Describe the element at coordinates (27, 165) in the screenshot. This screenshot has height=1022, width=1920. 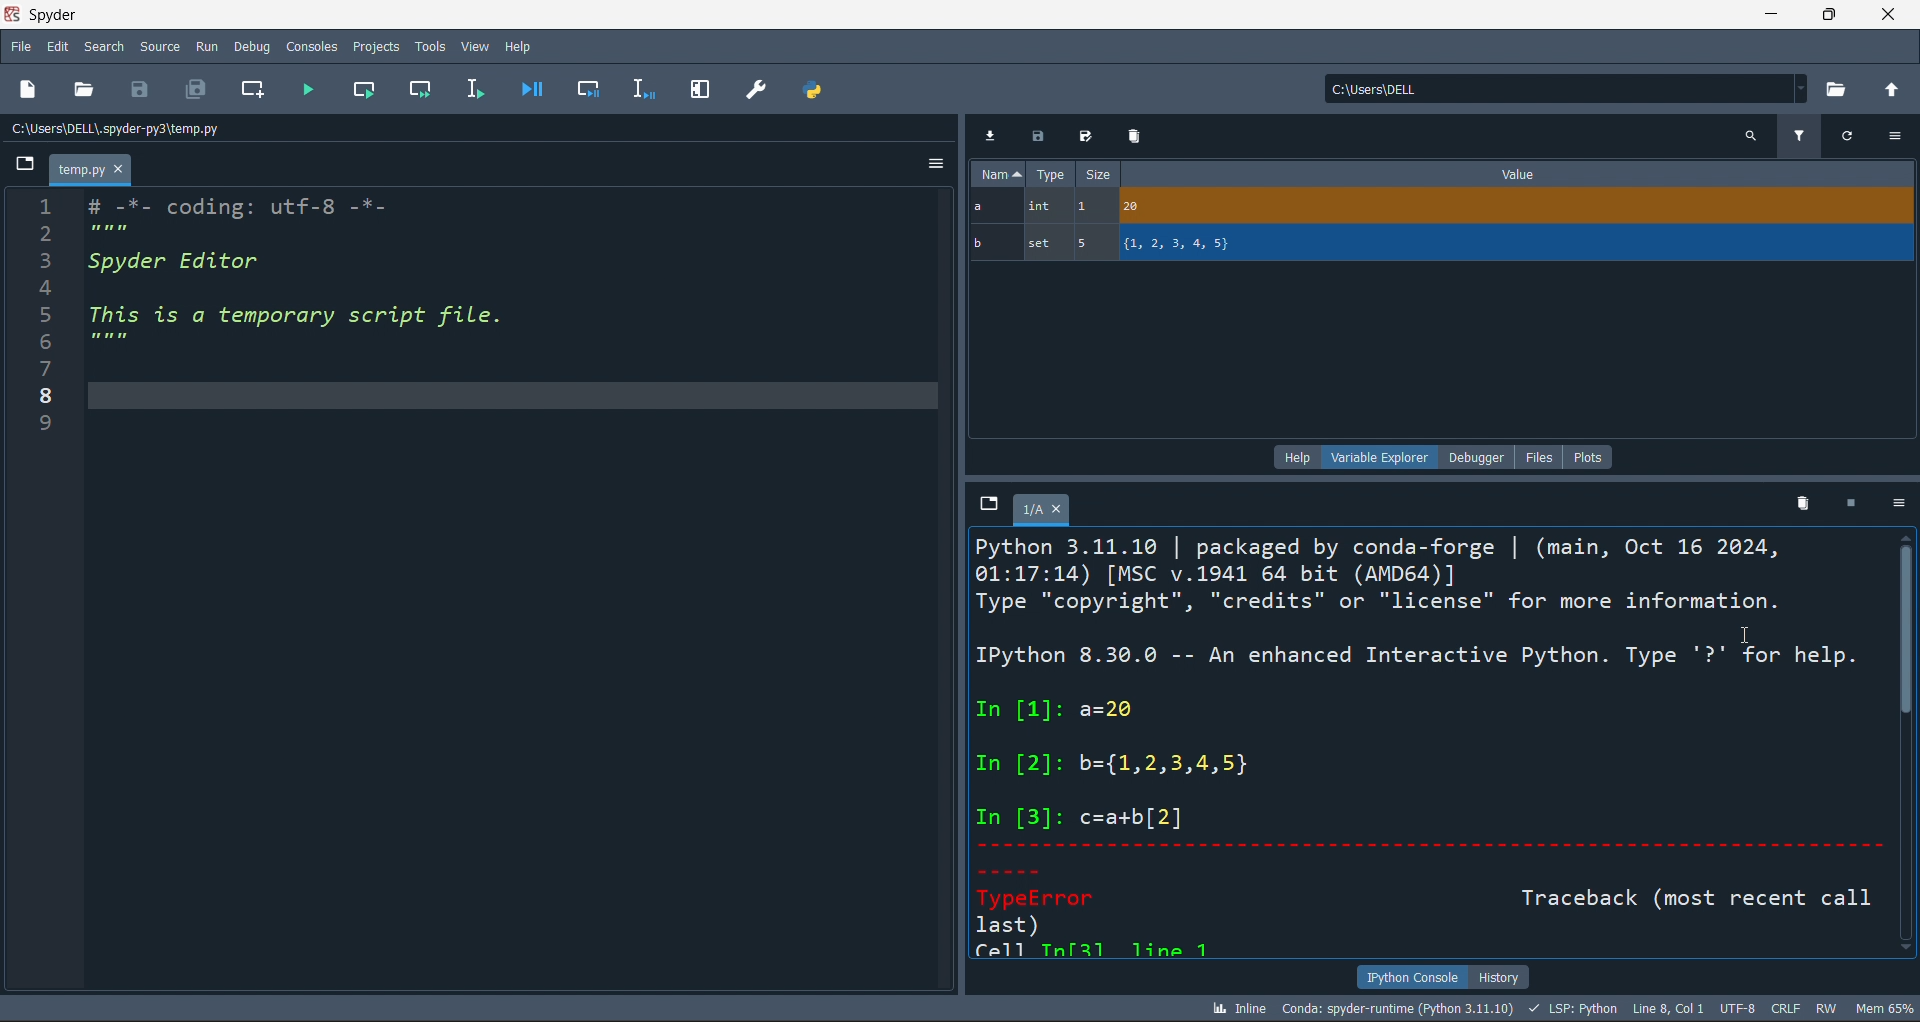
I see `browse tabs` at that location.